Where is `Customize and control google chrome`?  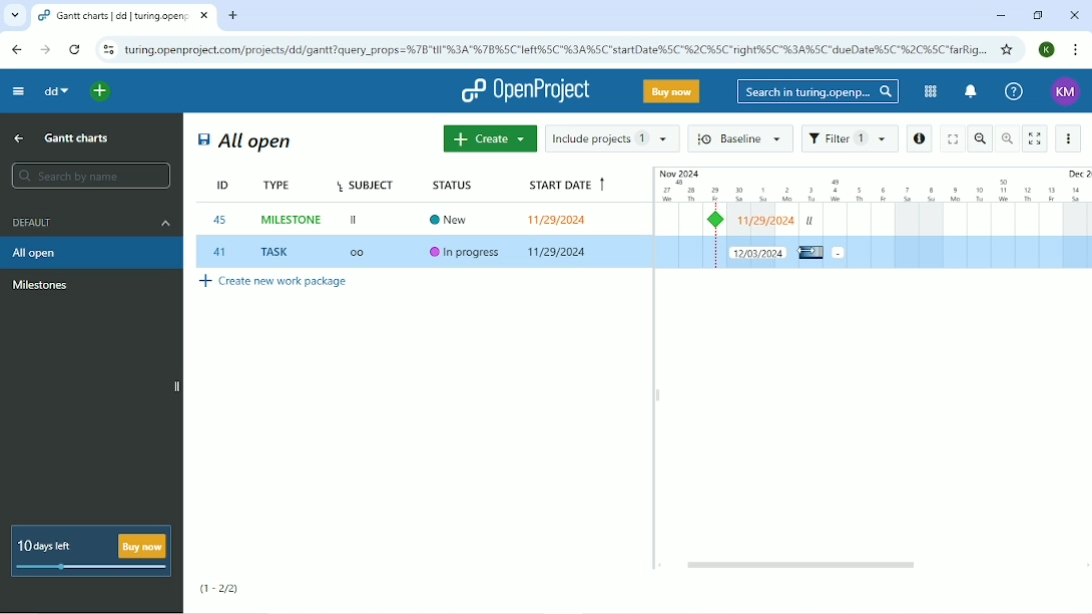 Customize and control google chrome is located at coordinates (1076, 51).